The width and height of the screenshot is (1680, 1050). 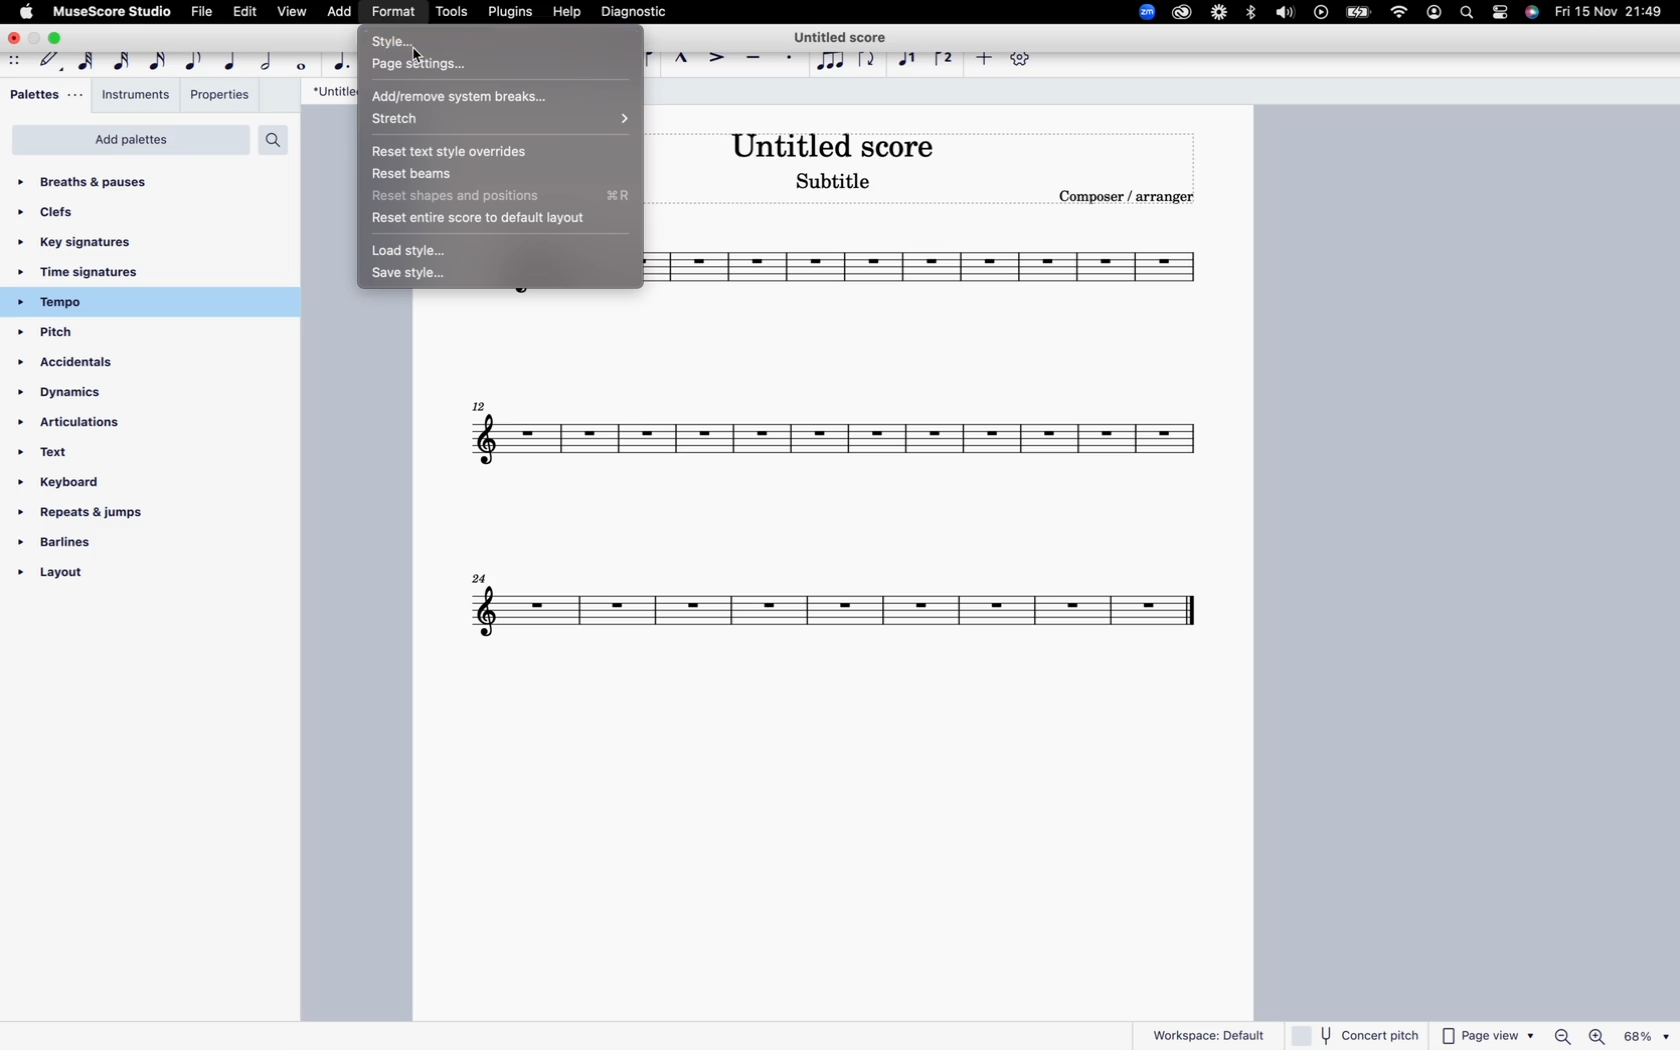 What do you see at coordinates (81, 485) in the screenshot?
I see `keyboard` at bounding box center [81, 485].